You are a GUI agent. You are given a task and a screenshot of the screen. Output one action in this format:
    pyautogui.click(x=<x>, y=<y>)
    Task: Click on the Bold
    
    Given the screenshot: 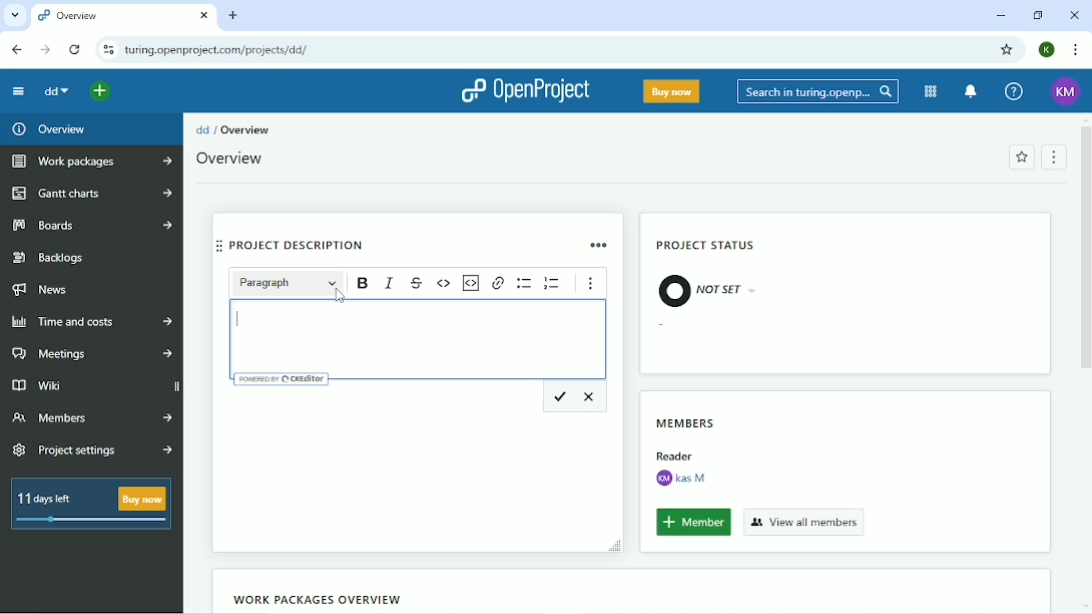 What is the action you would take?
    pyautogui.click(x=361, y=284)
    